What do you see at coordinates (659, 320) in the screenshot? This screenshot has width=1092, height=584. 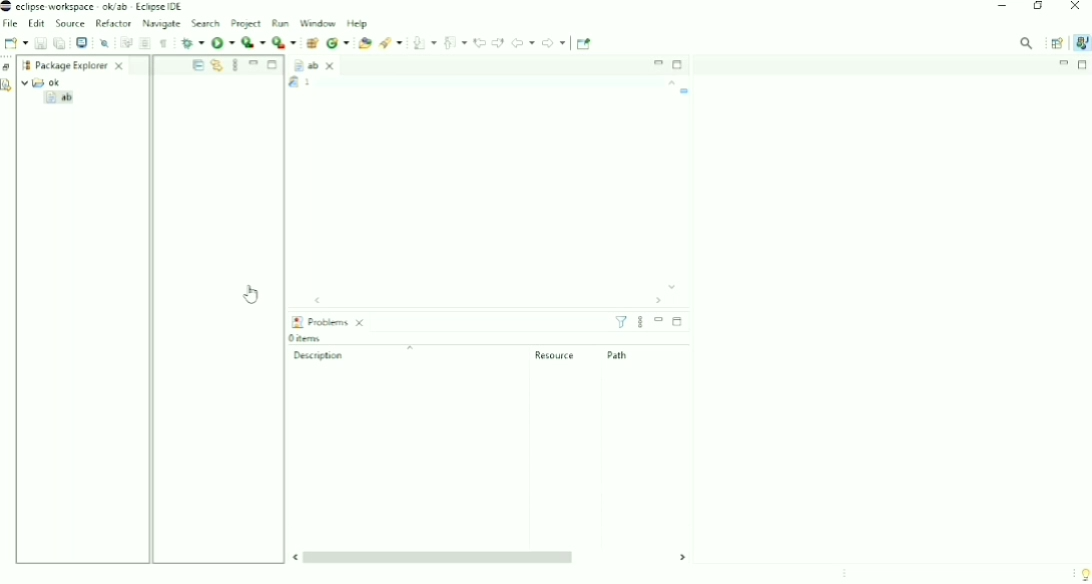 I see `Minimize` at bounding box center [659, 320].